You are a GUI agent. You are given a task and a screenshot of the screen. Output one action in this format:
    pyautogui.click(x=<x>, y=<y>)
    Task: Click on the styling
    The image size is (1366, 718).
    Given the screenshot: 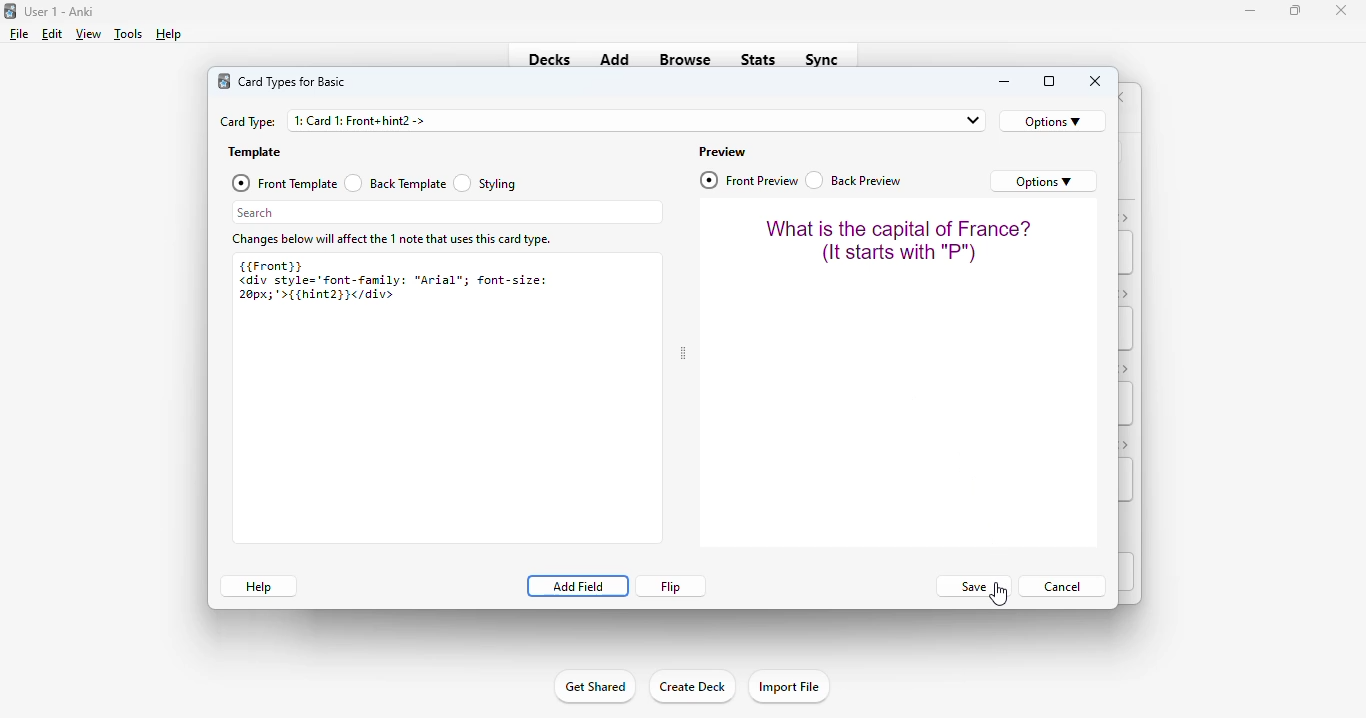 What is the action you would take?
    pyautogui.click(x=486, y=182)
    